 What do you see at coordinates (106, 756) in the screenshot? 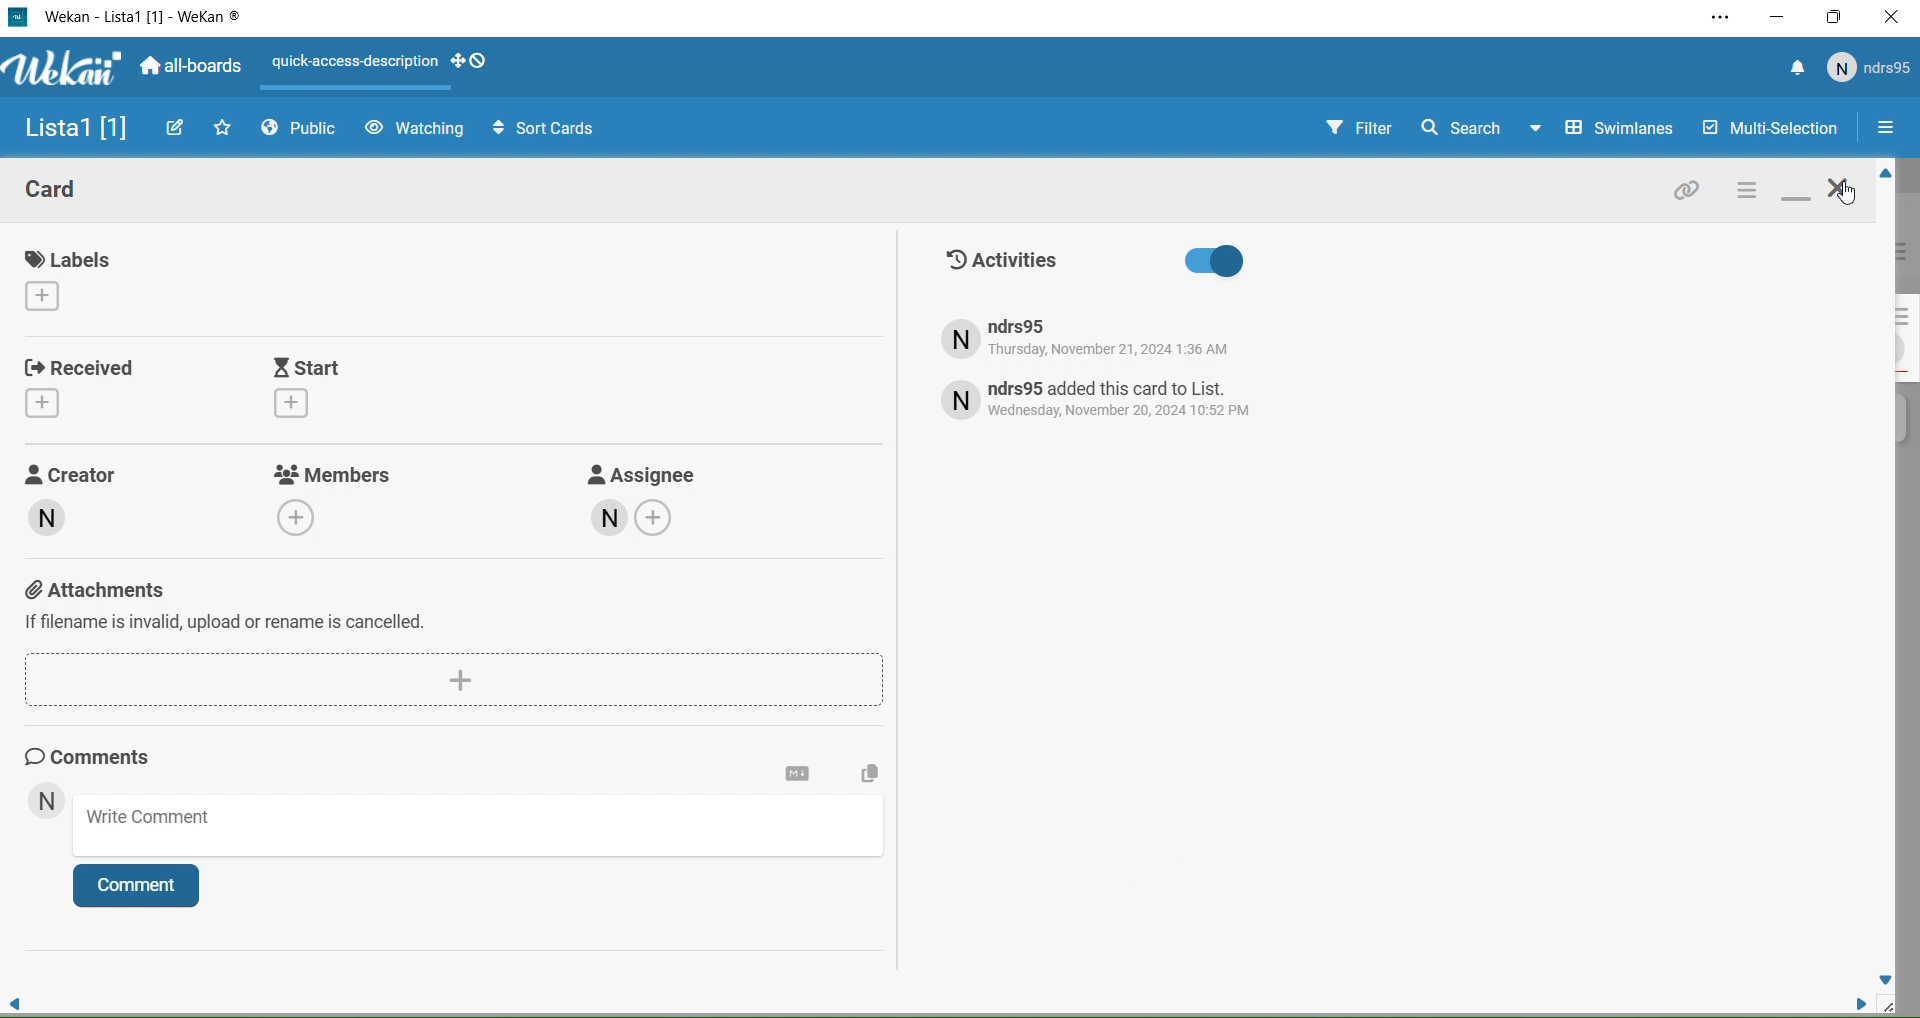
I see `Comments` at bounding box center [106, 756].